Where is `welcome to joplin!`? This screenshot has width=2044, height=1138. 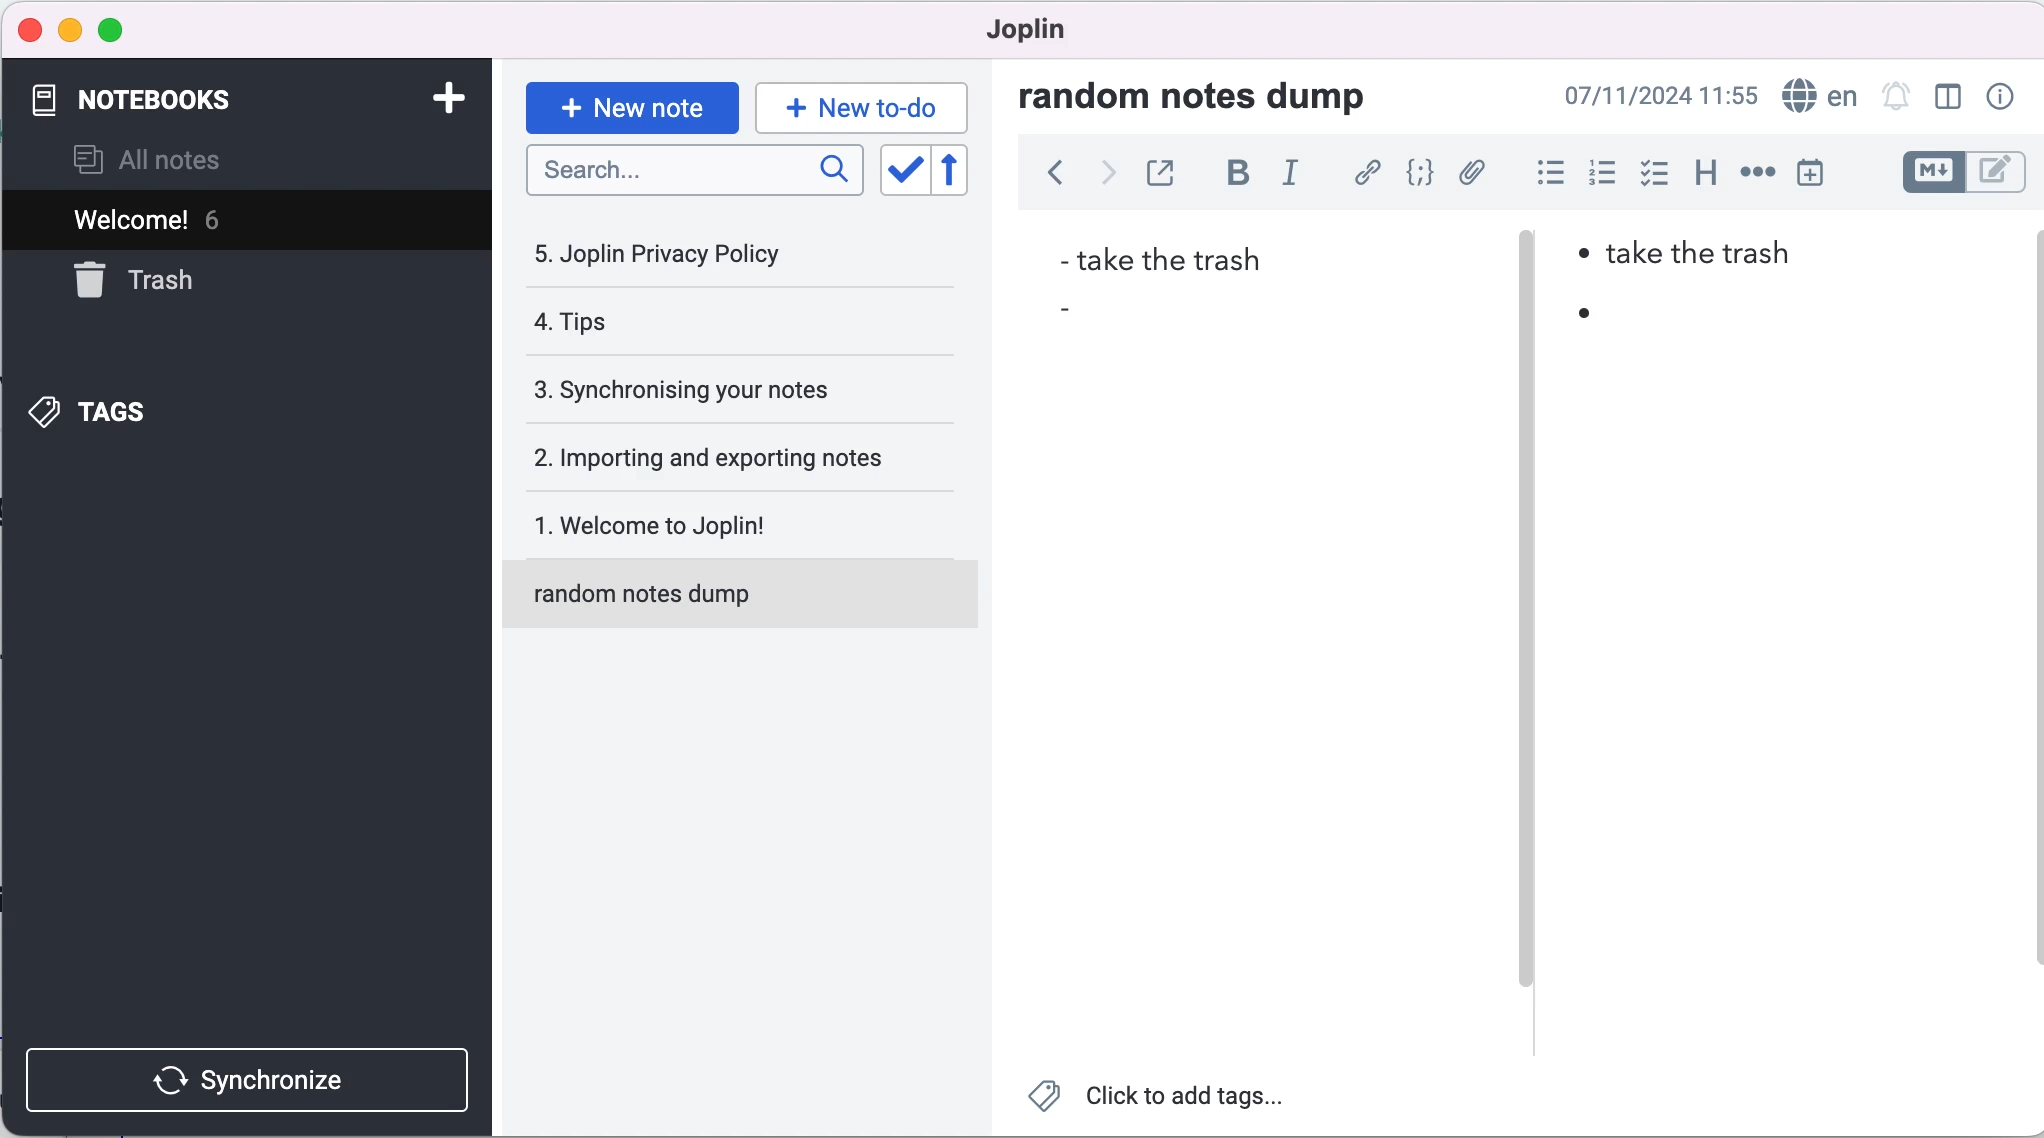
welcome to joplin! is located at coordinates (722, 529).